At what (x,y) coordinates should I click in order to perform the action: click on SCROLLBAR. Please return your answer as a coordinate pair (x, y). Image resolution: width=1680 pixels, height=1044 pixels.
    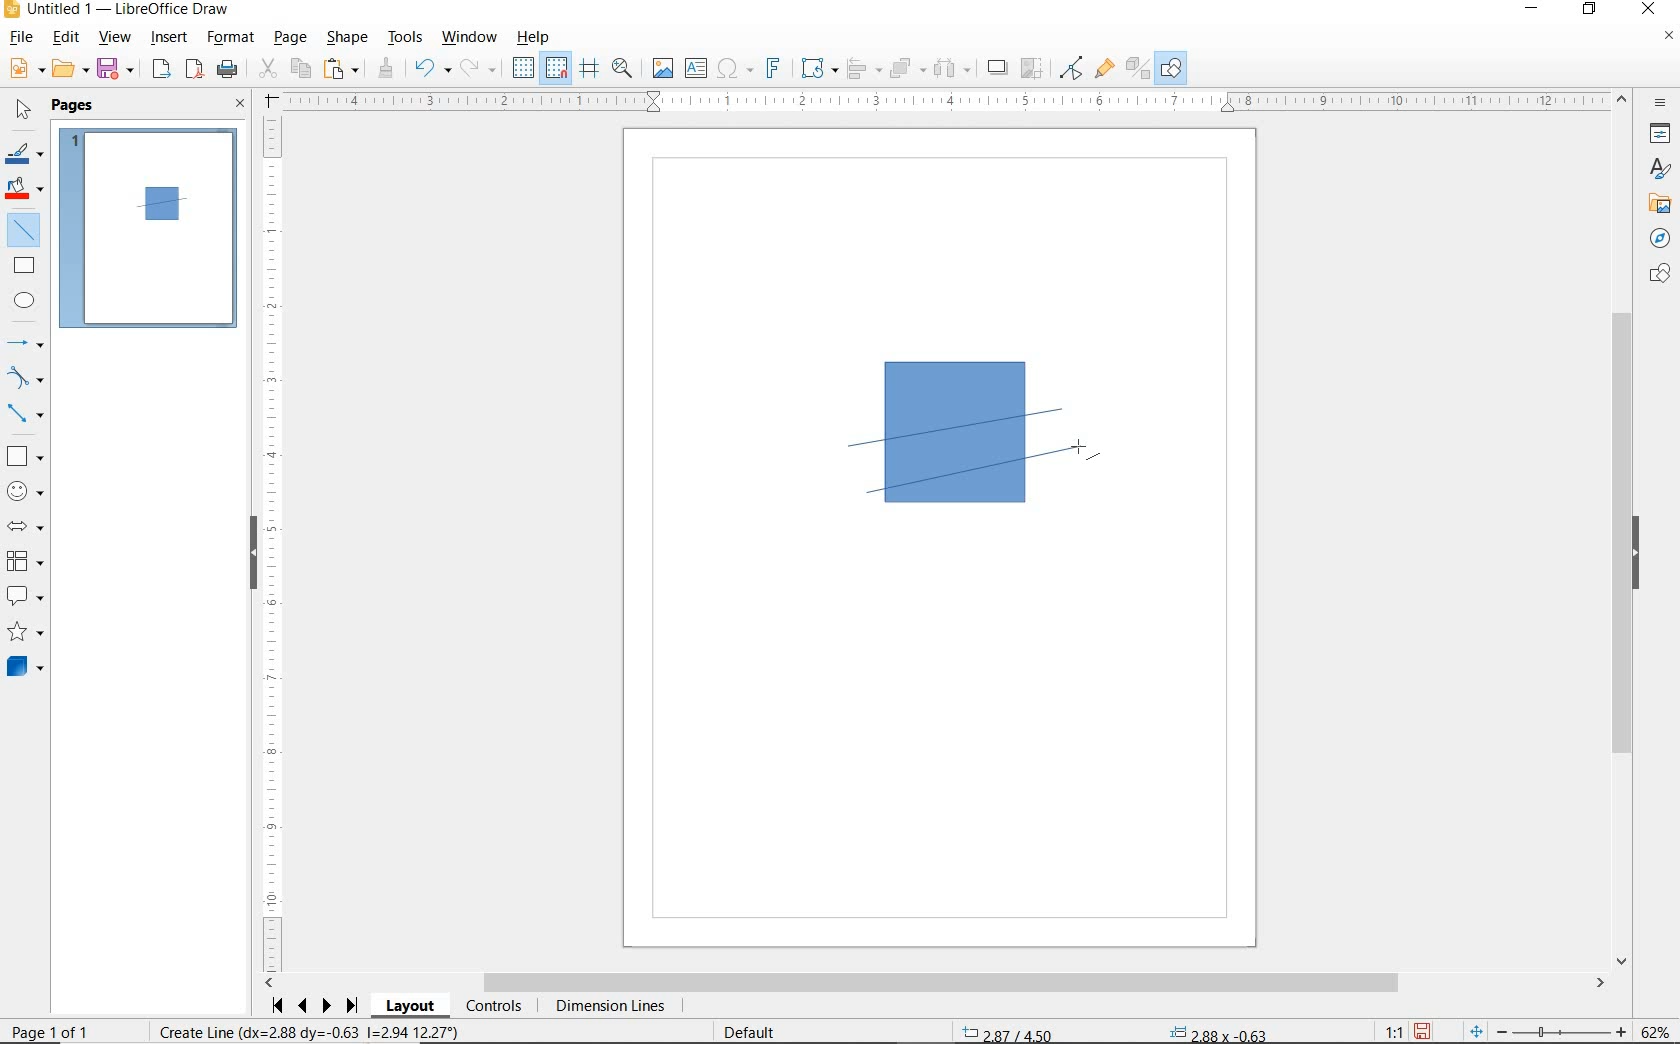
    Looking at the image, I should click on (935, 983).